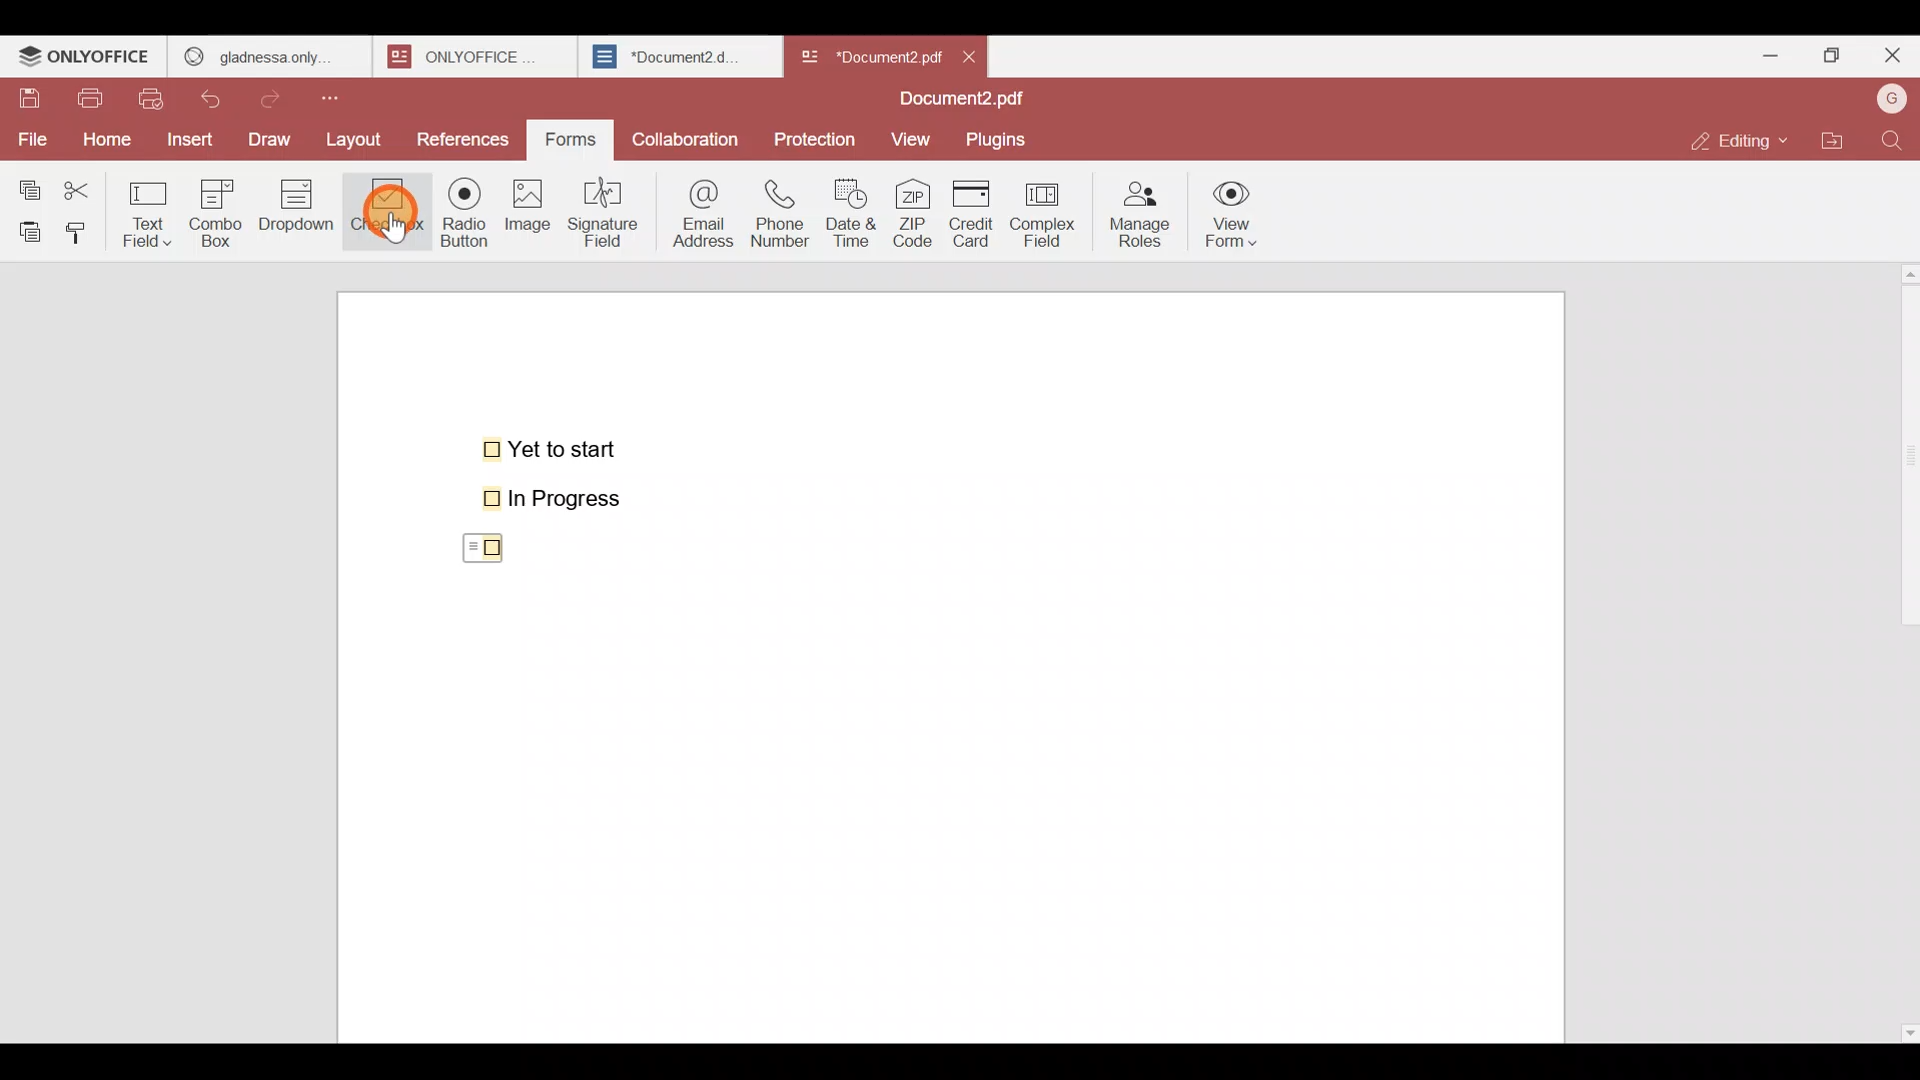 The height and width of the screenshot is (1080, 1920). What do you see at coordinates (26, 185) in the screenshot?
I see `Copy` at bounding box center [26, 185].